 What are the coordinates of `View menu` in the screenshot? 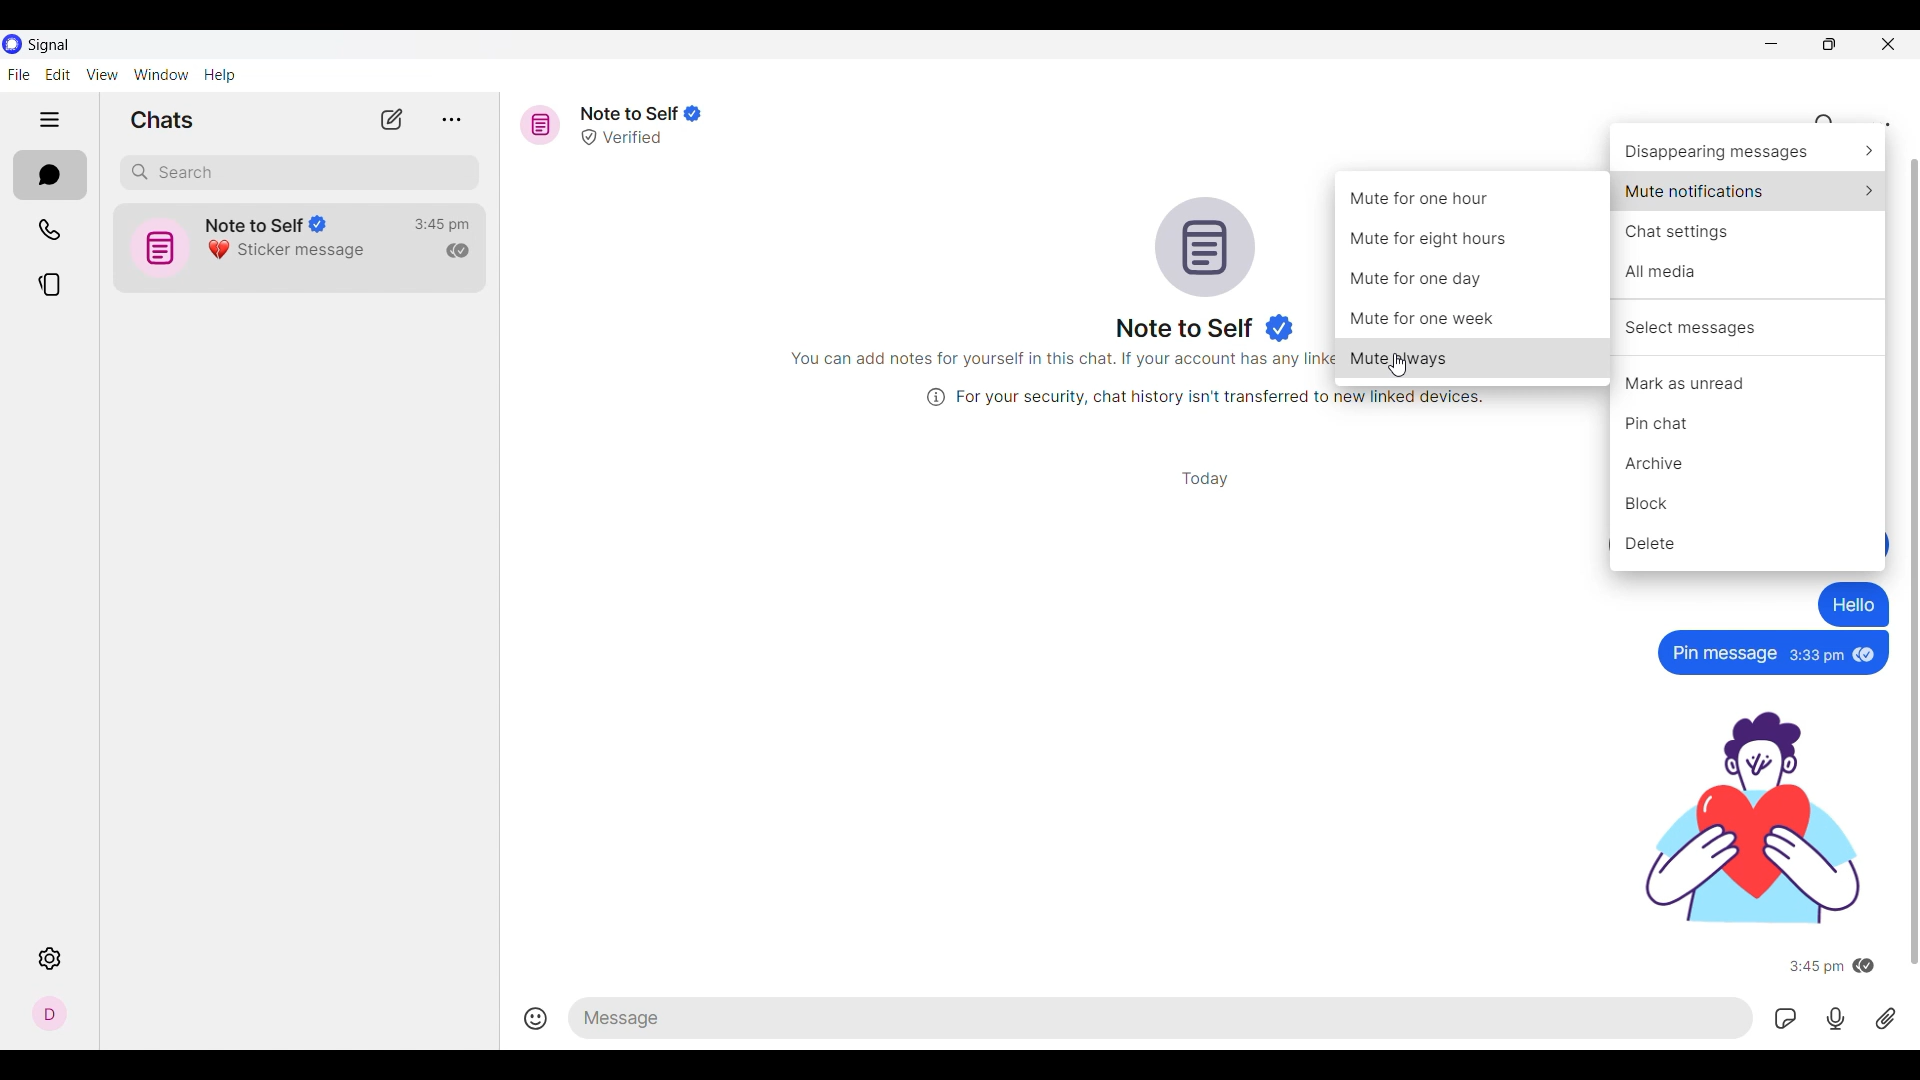 It's located at (102, 74).